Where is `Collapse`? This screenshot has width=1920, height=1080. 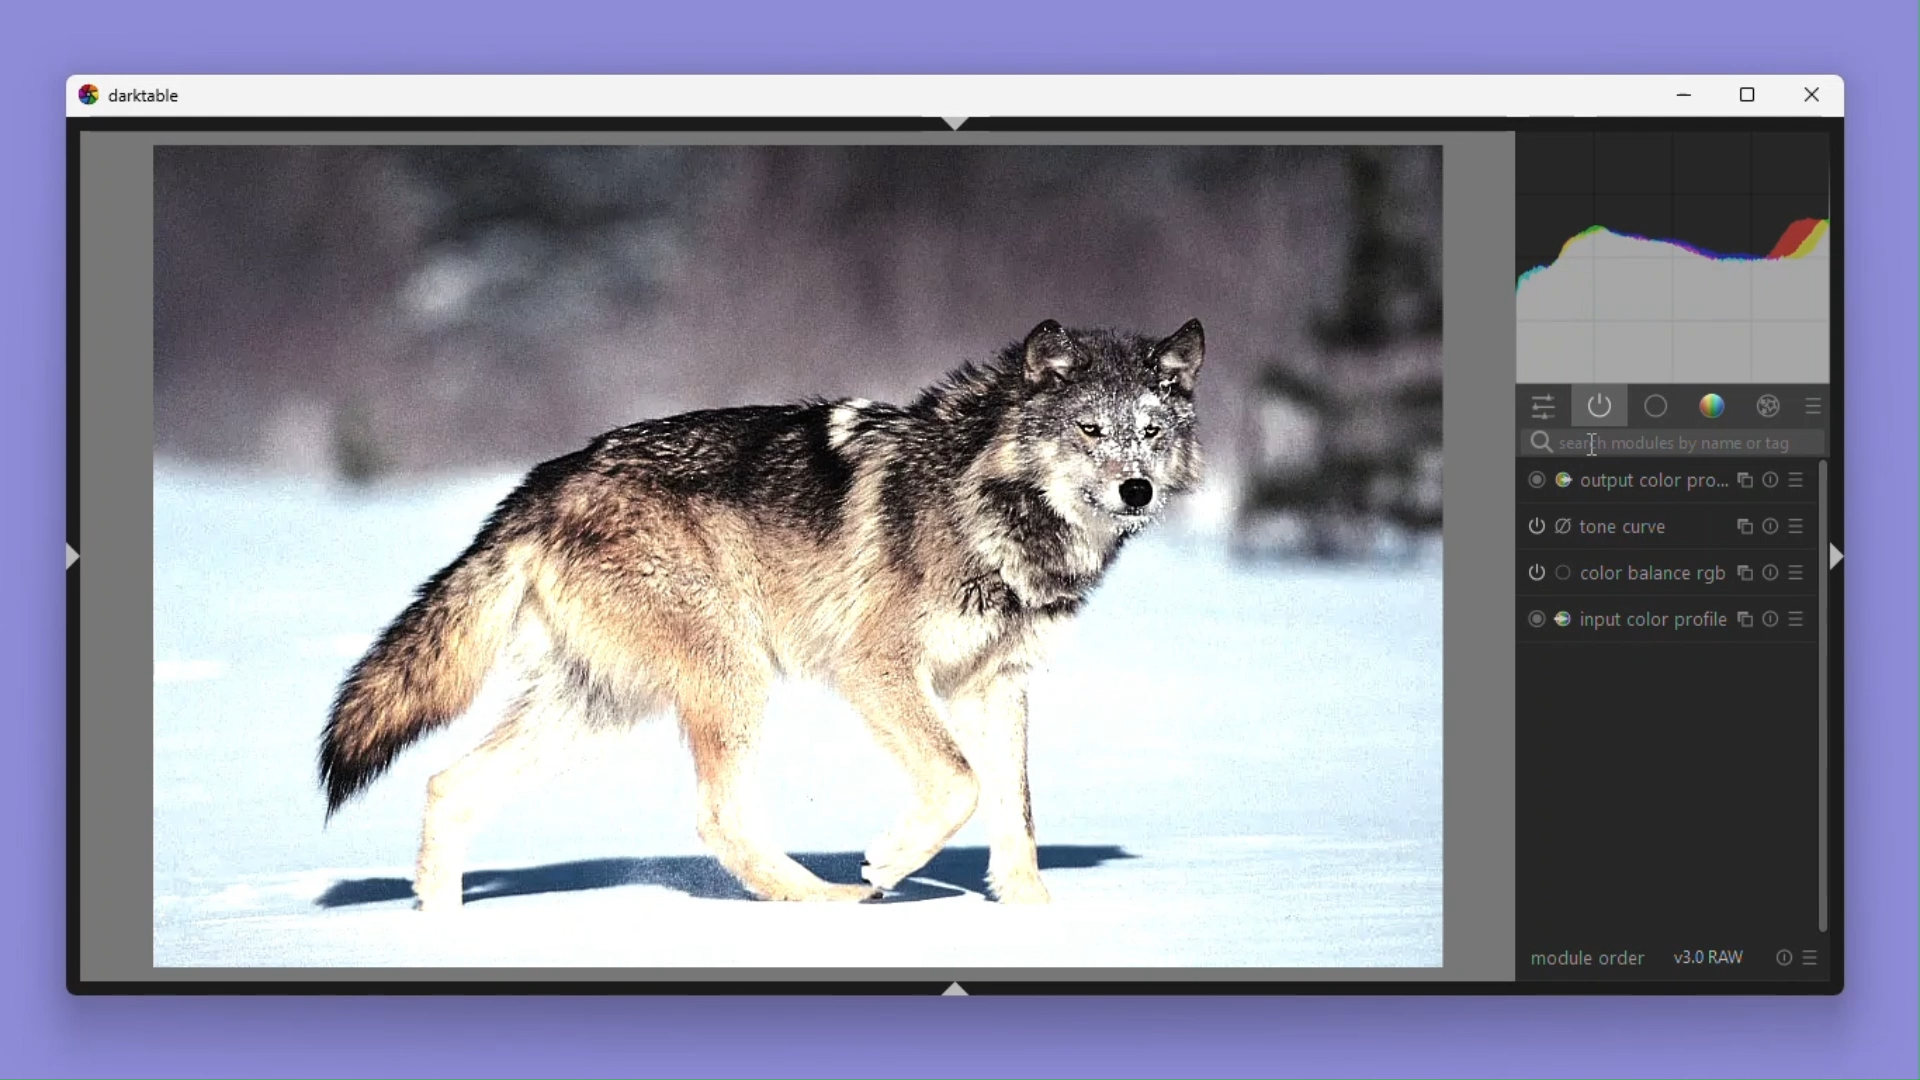 Collapse is located at coordinates (1838, 559).